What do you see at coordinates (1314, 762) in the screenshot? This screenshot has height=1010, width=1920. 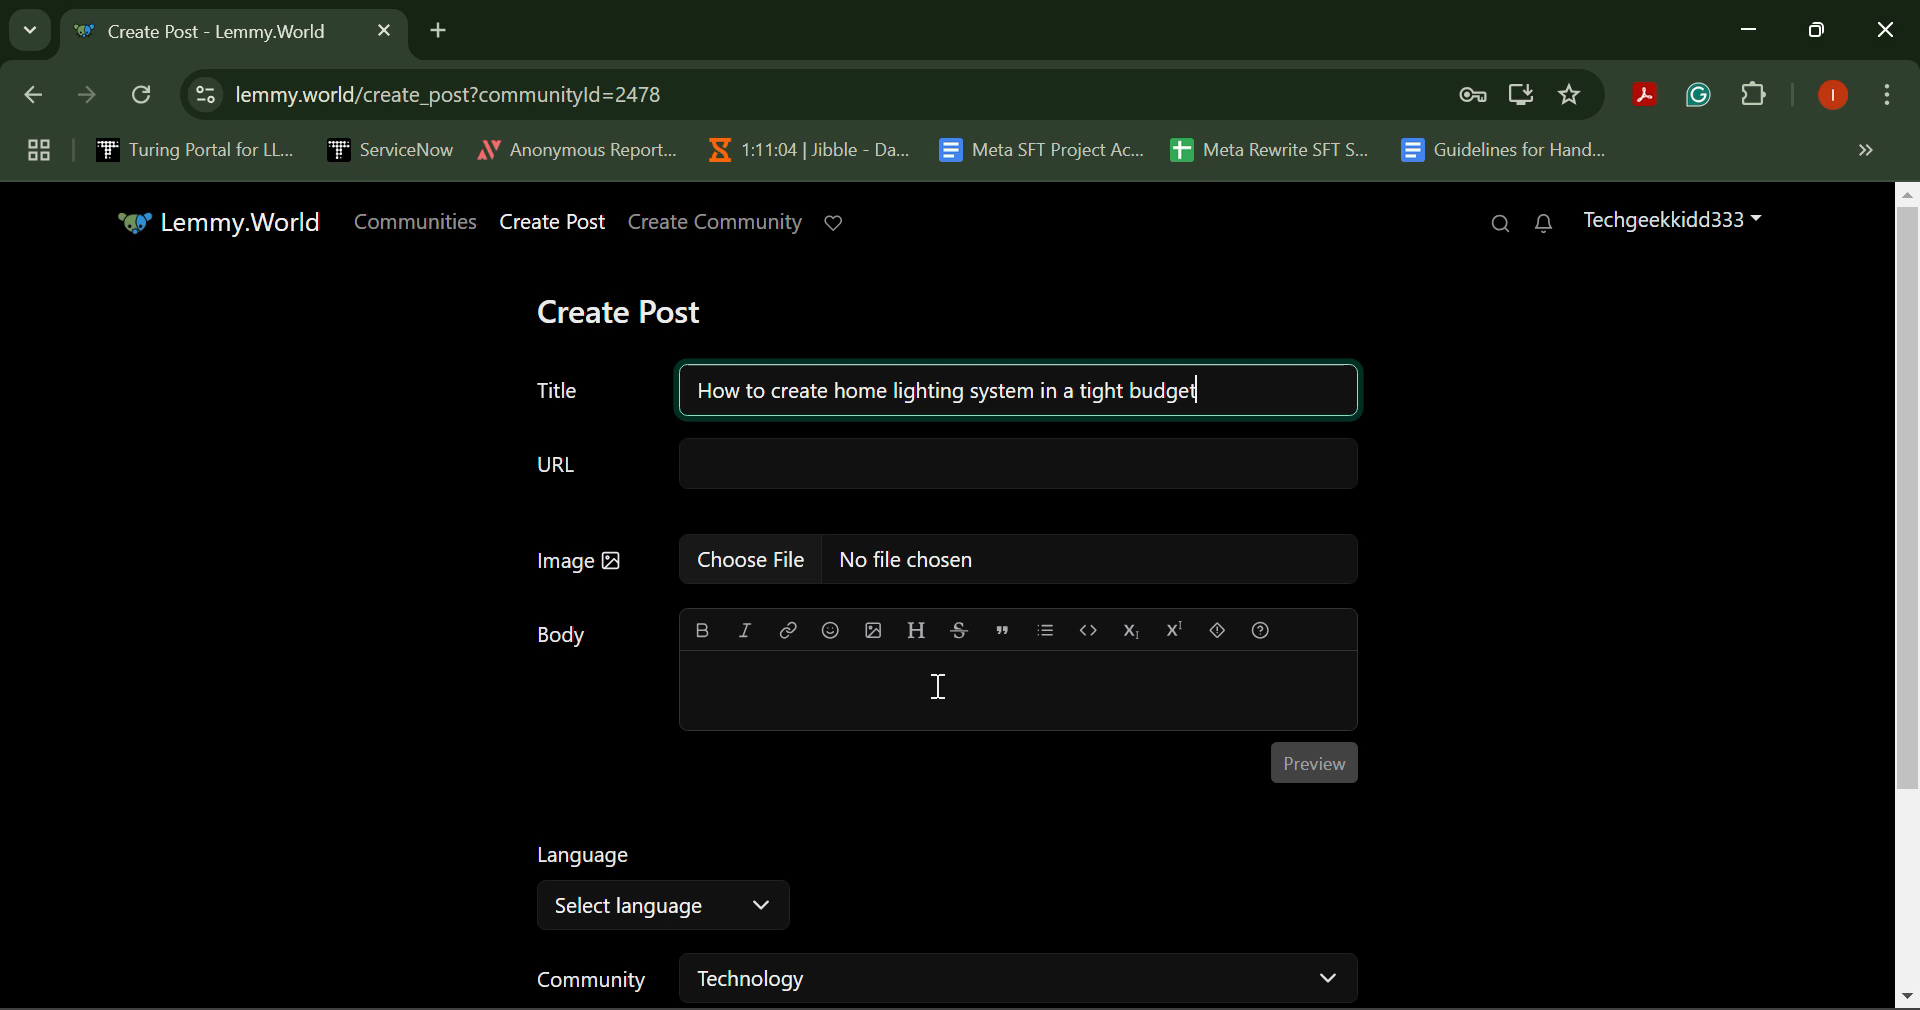 I see `Preview Button` at bounding box center [1314, 762].